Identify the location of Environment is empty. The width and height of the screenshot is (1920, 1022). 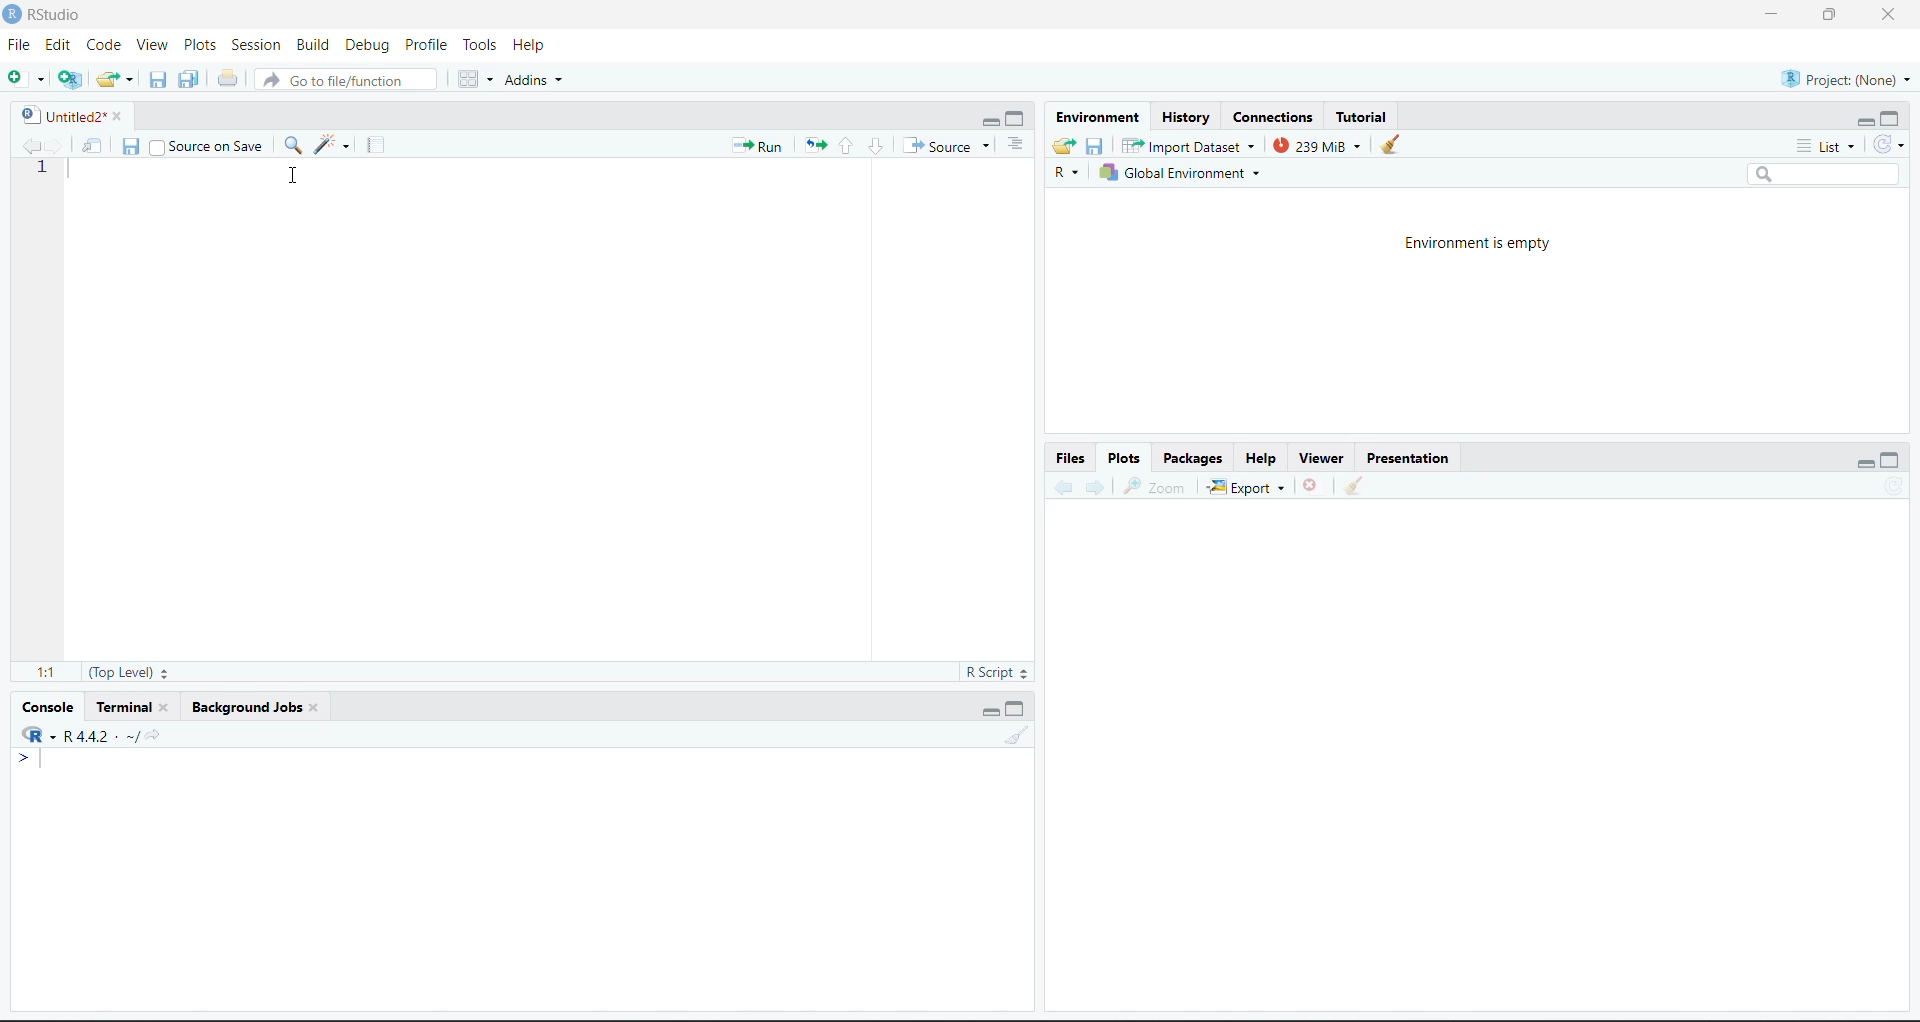
(1481, 242).